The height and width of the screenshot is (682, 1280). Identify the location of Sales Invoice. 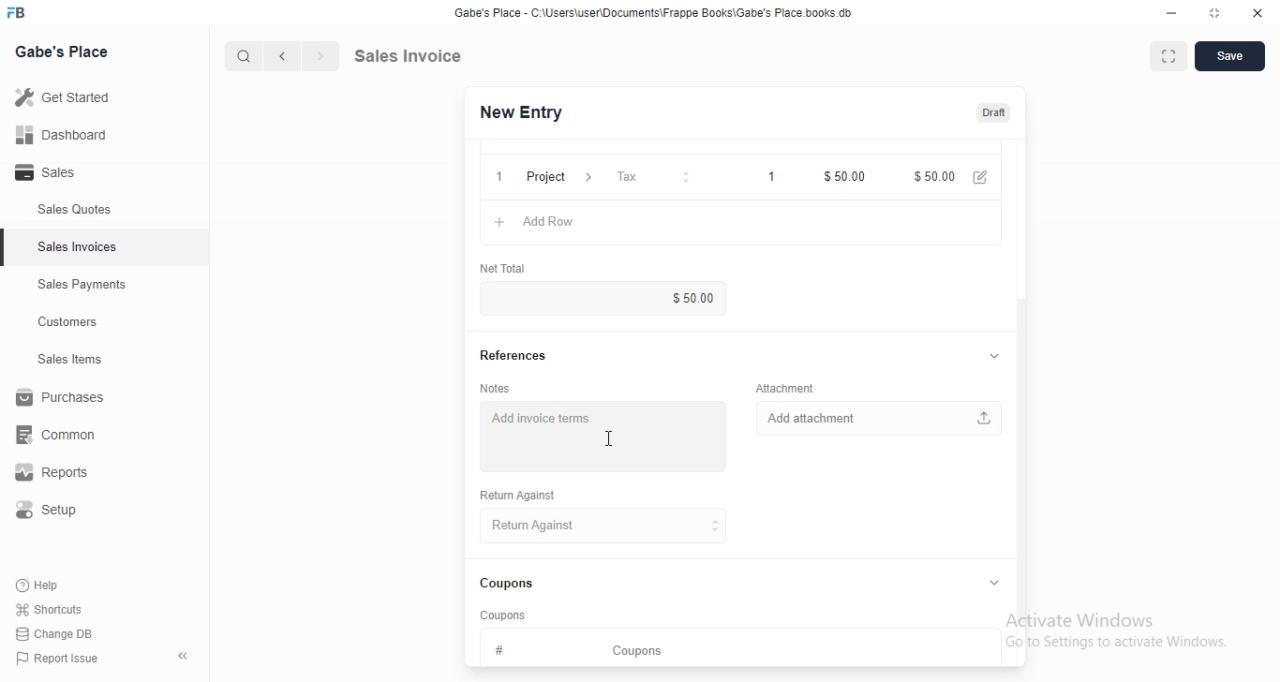
(419, 55).